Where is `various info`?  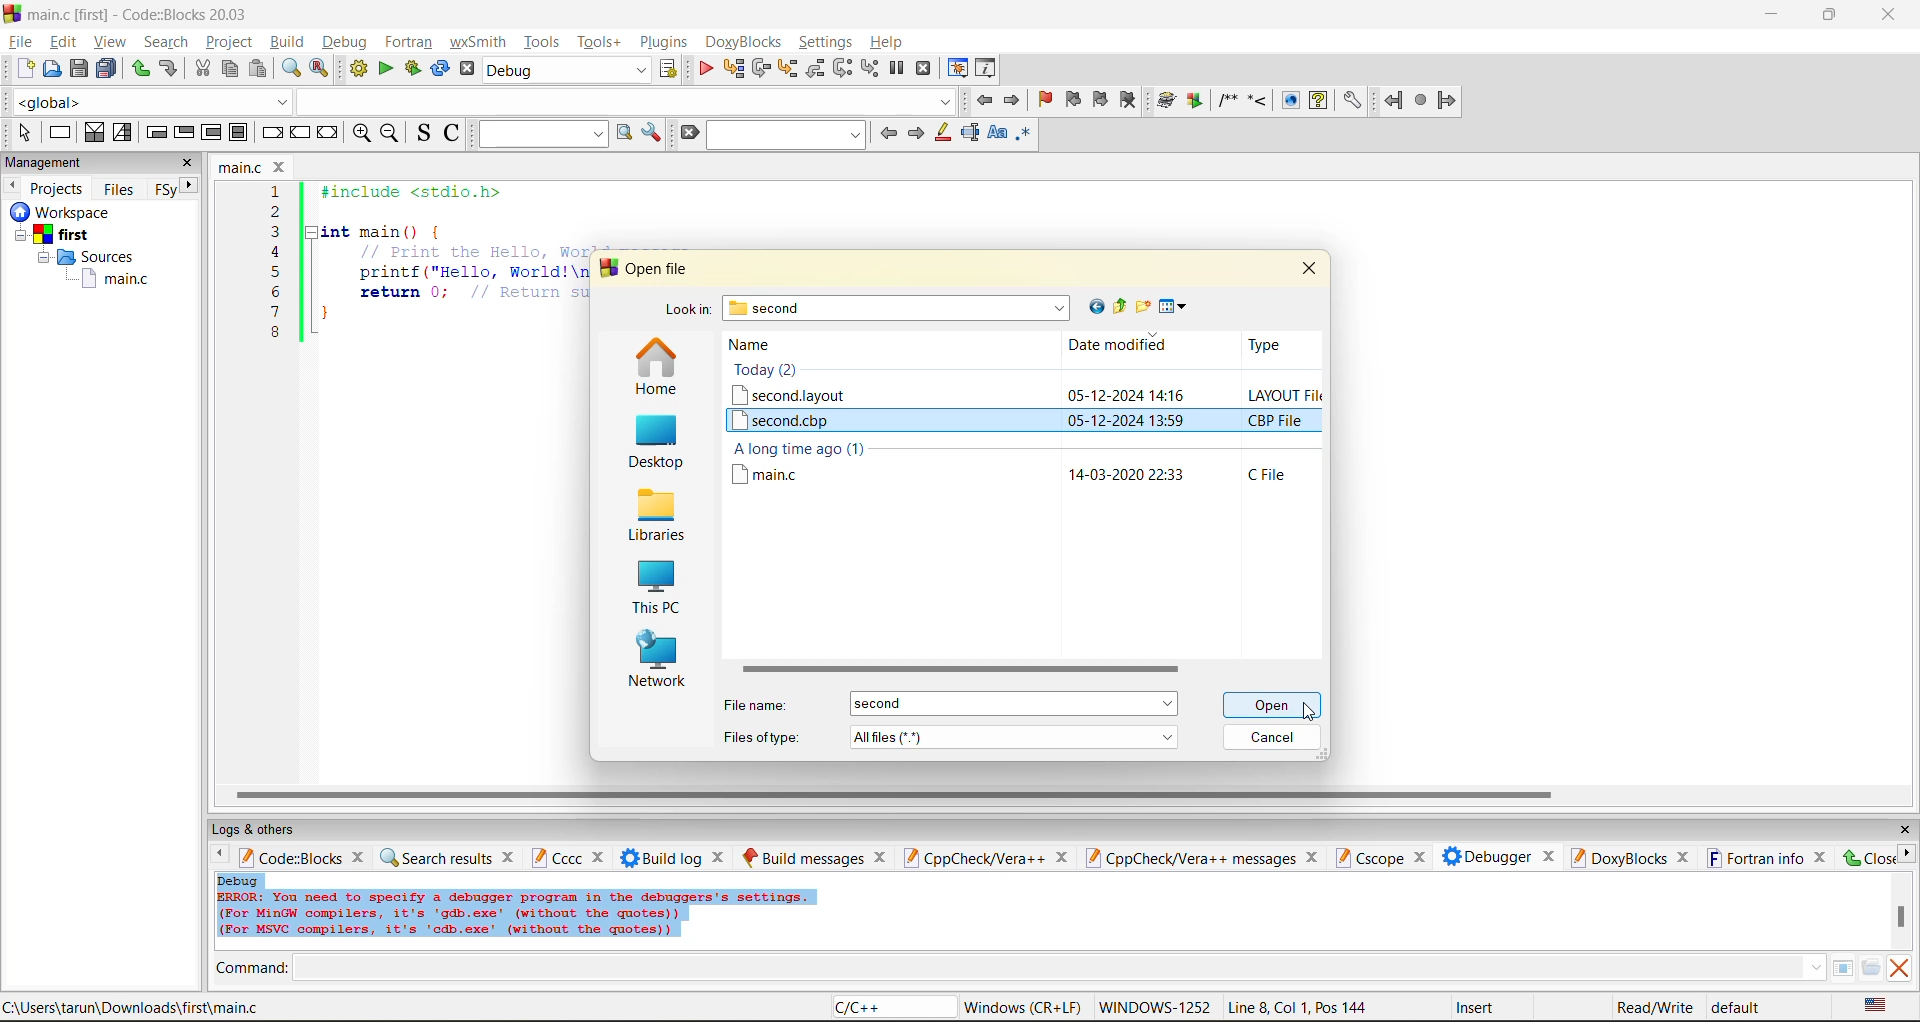 various info is located at coordinates (987, 69).